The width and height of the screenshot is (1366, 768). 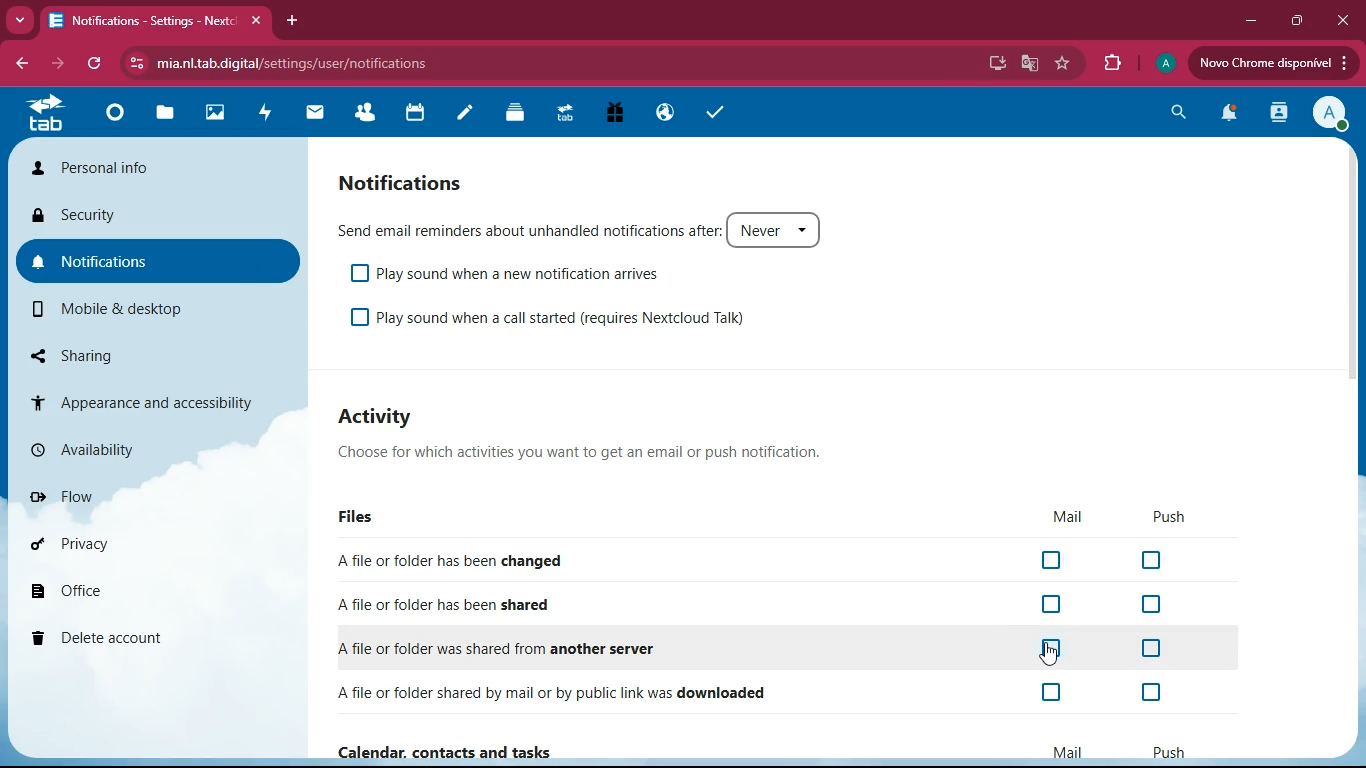 I want to click on off, so click(x=1147, y=606).